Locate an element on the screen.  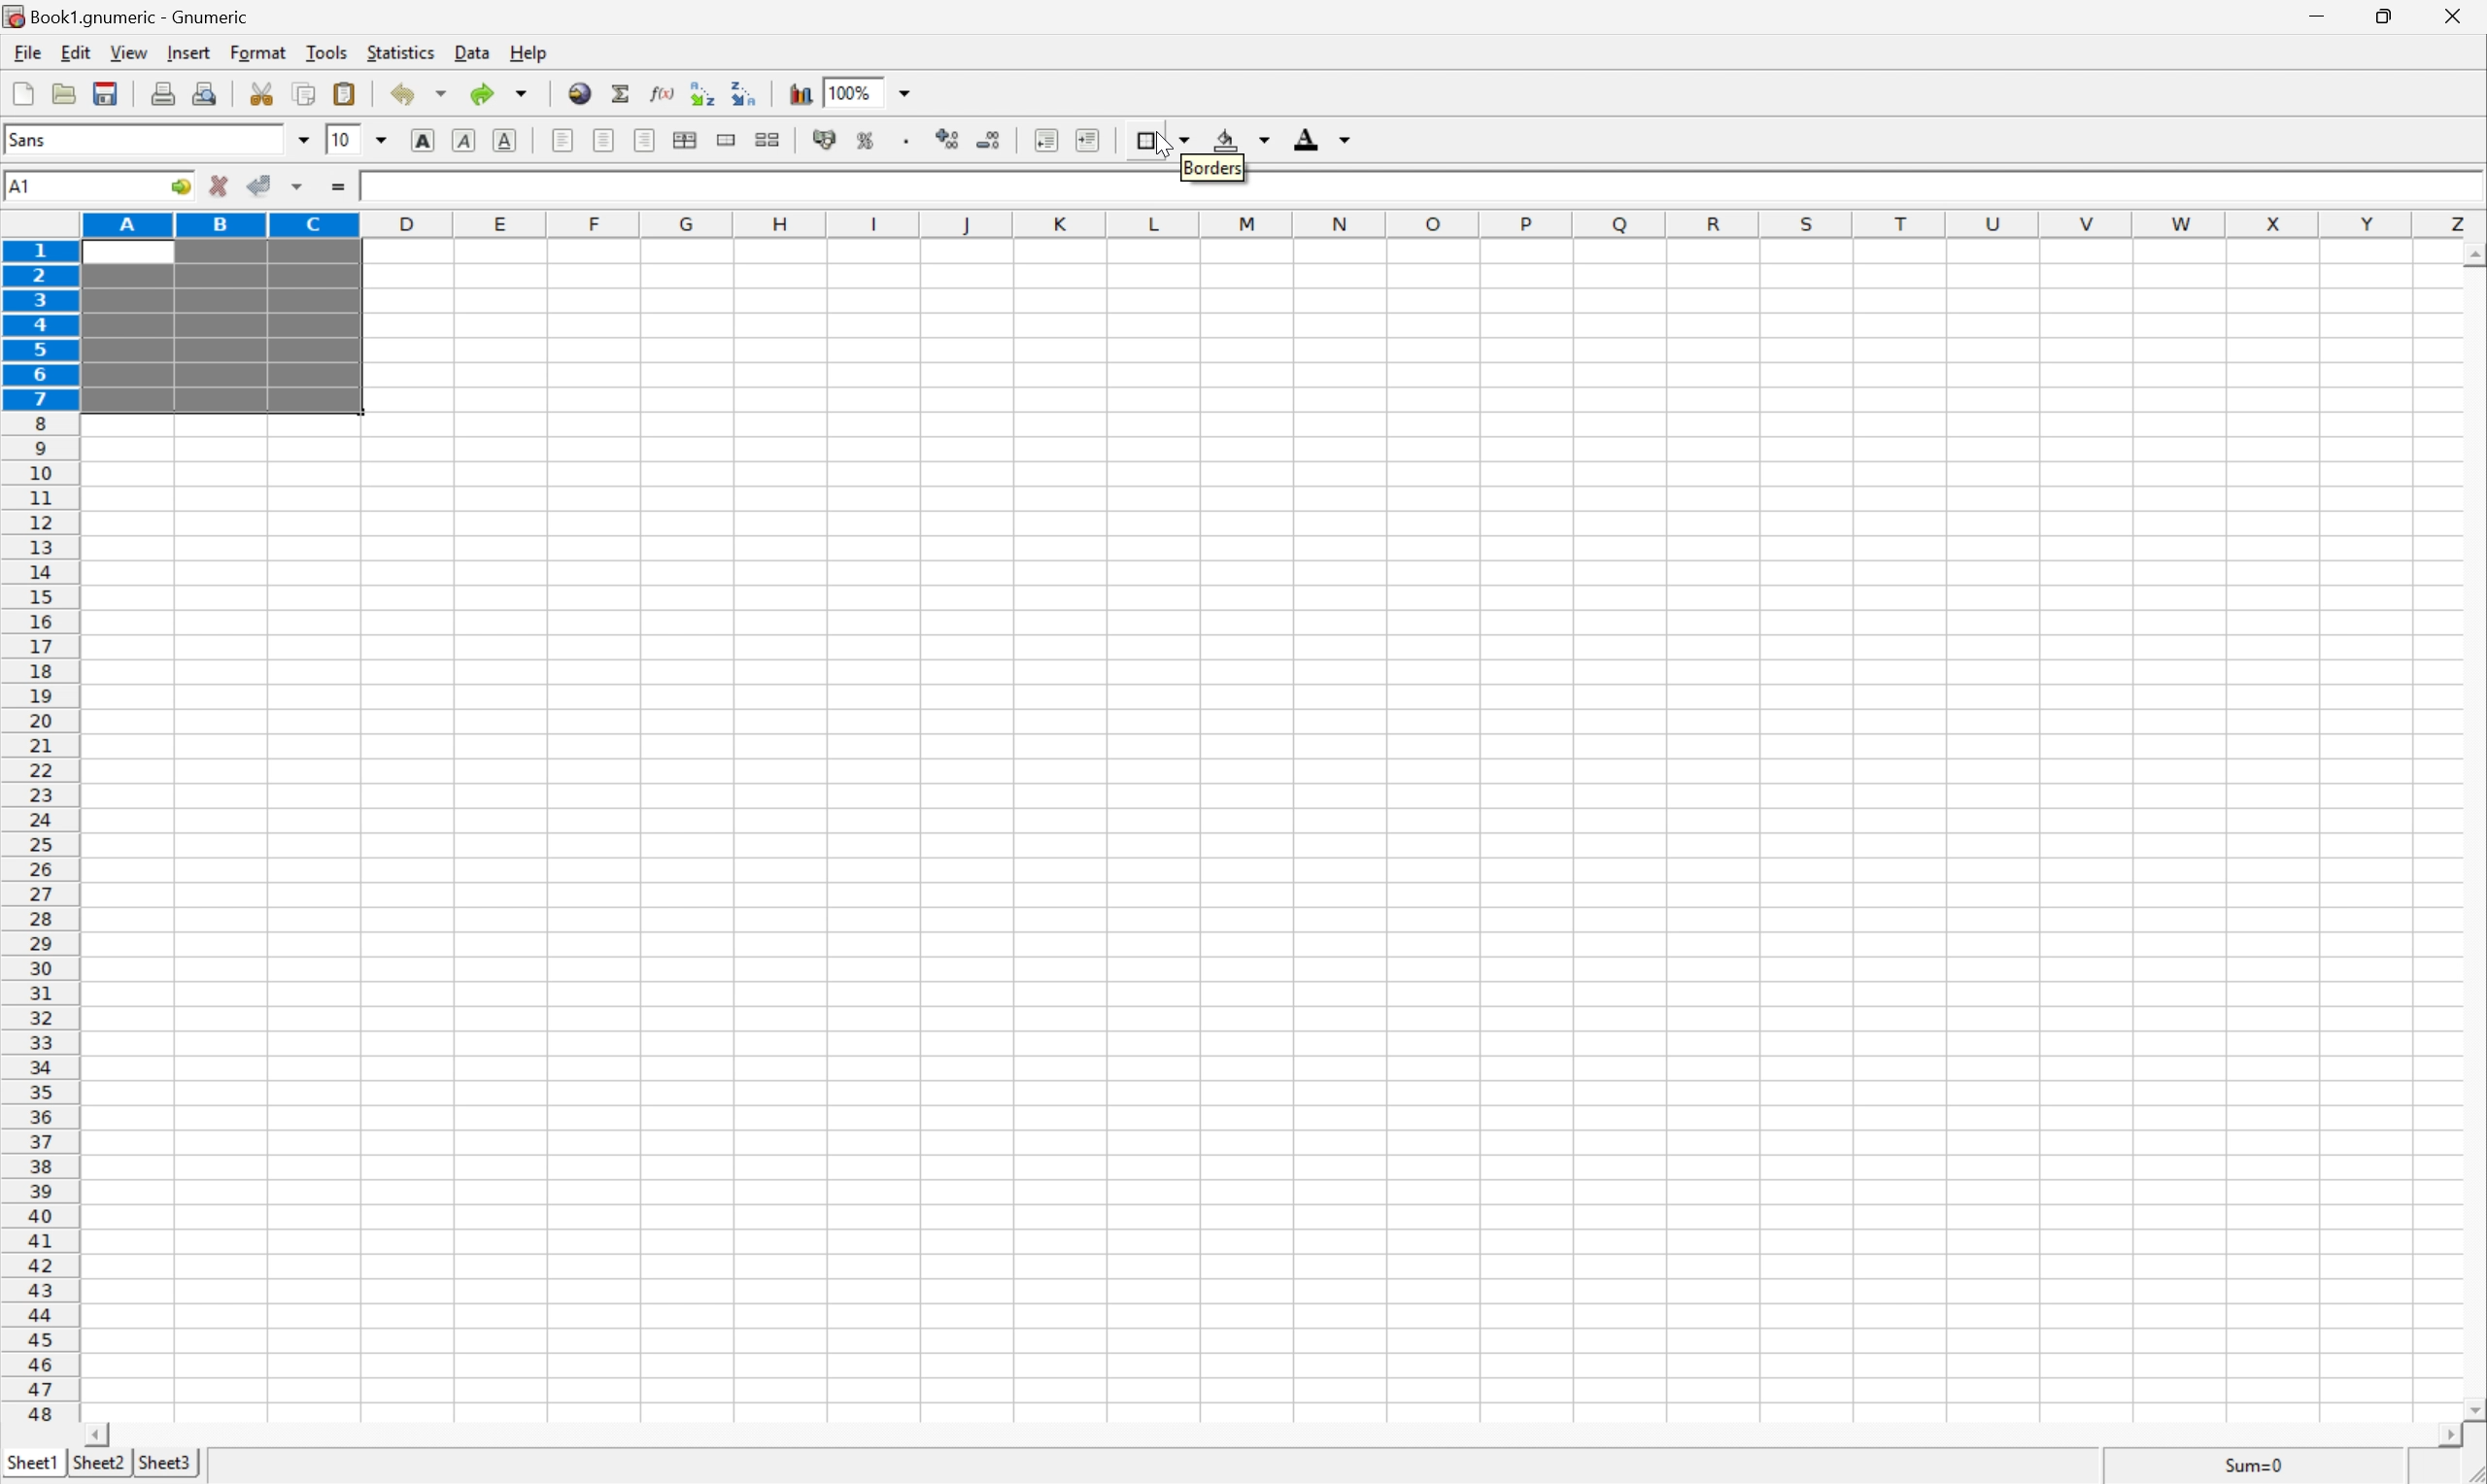
edit function in current cell is located at coordinates (662, 92).